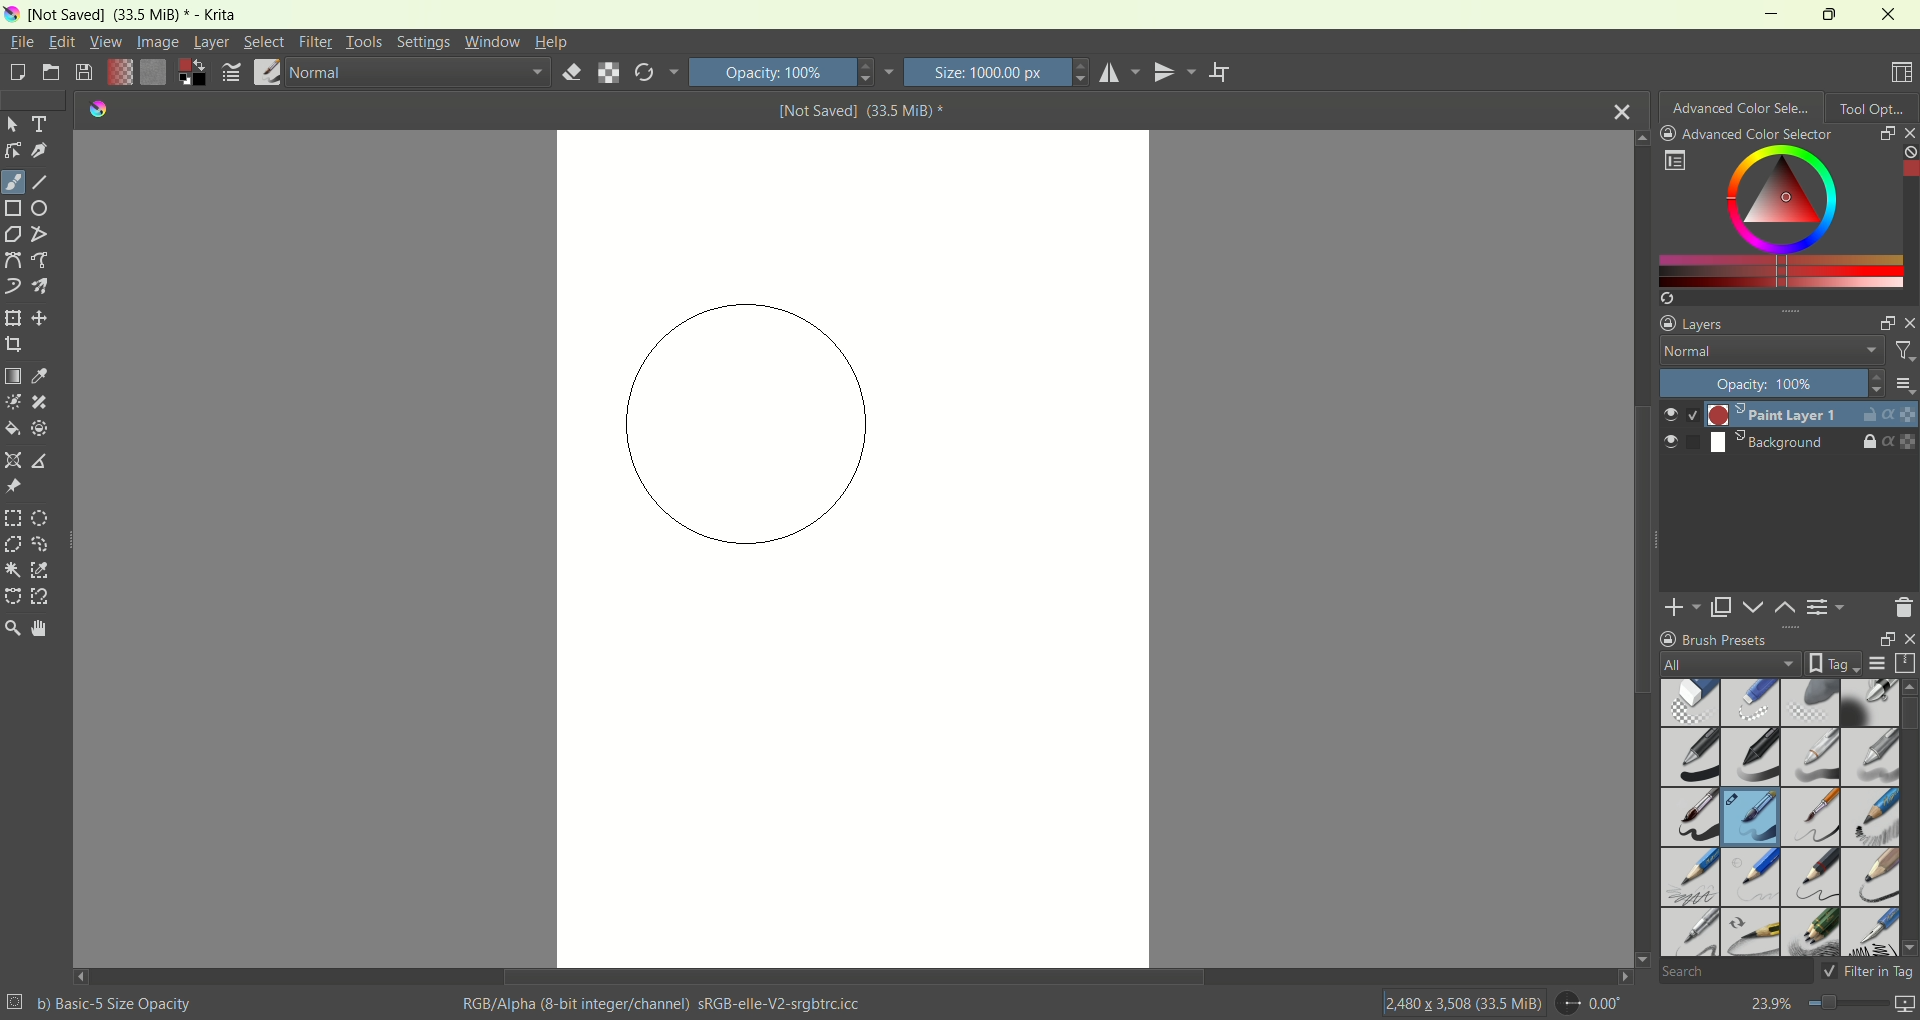 Image resolution: width=1920 pixels, height=1020 pixels. What do you see at coordinates (15, 261) in the screenshot?
I see `bezier curve` at bounding box center [15, 261].